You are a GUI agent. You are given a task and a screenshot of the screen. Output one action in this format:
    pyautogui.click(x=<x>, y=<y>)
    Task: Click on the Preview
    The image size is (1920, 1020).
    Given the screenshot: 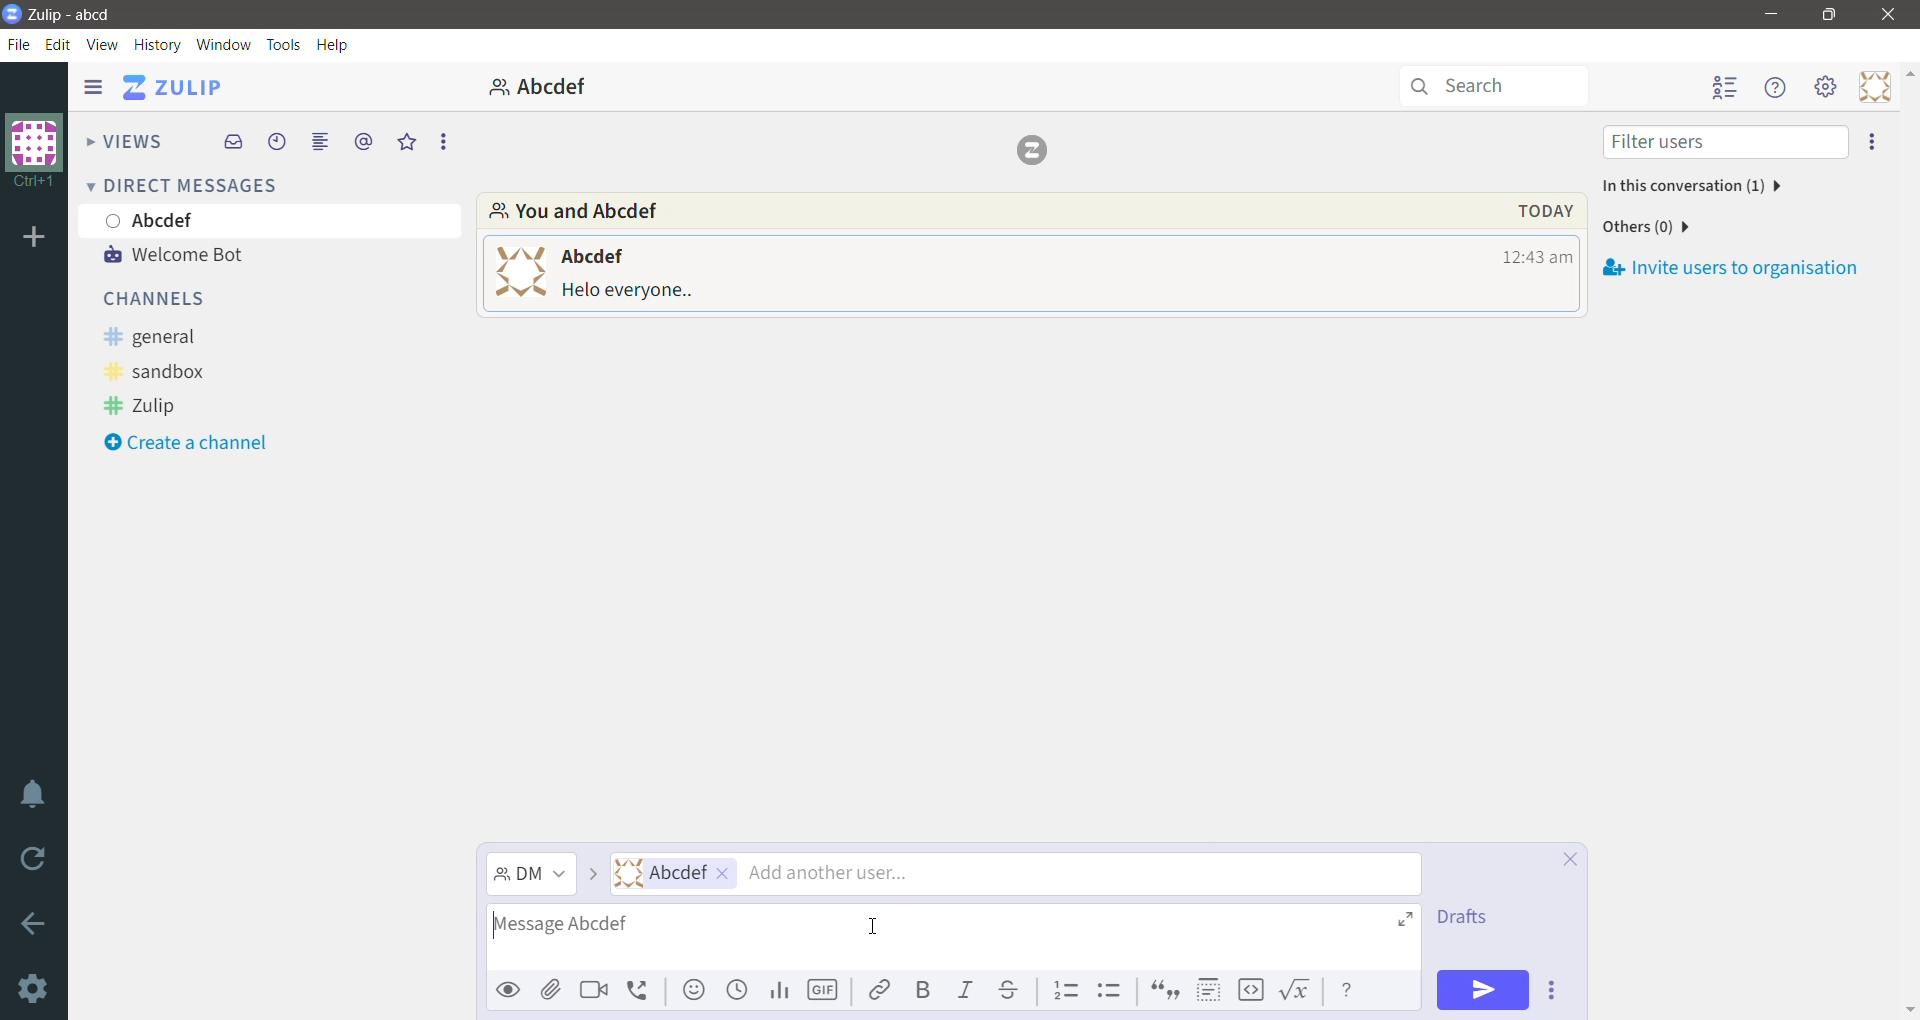 What is the action you would take?
    pyautogui.click(x=508, y=992)
    